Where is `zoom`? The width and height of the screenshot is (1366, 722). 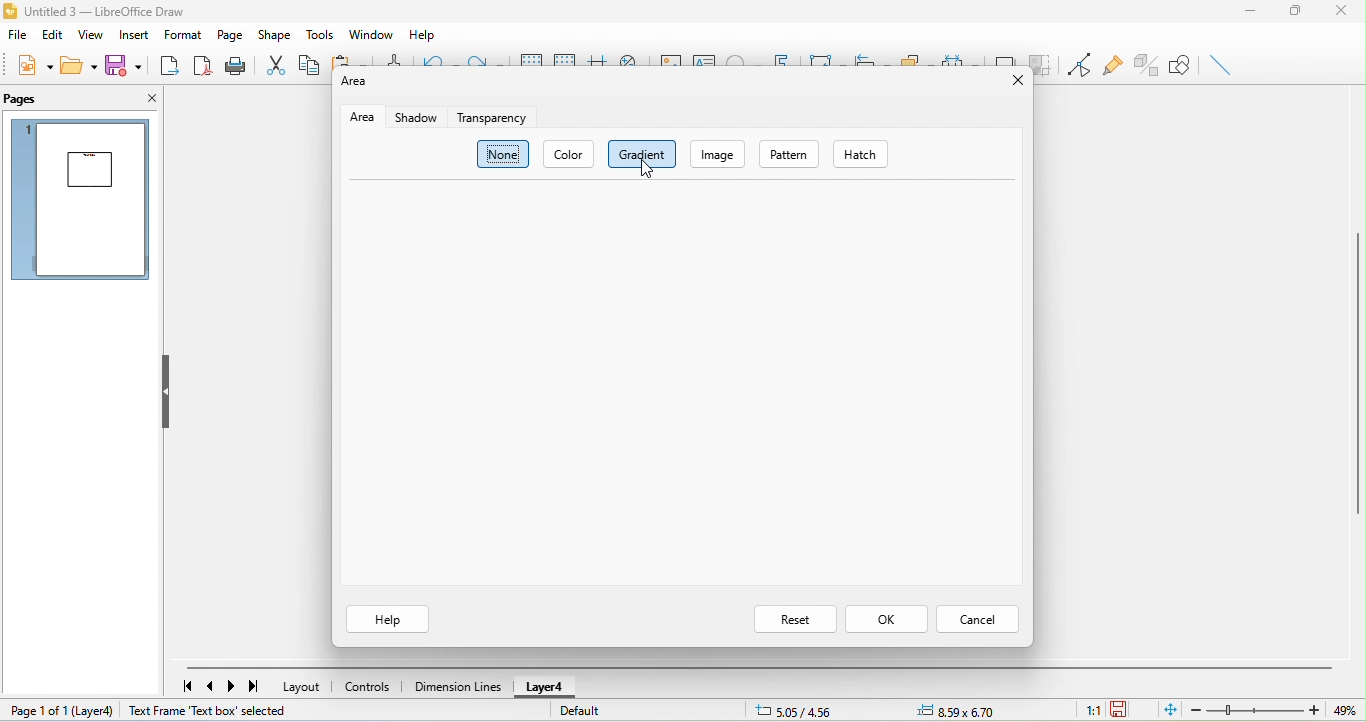 zoom is located at coordinates (1277, 709).